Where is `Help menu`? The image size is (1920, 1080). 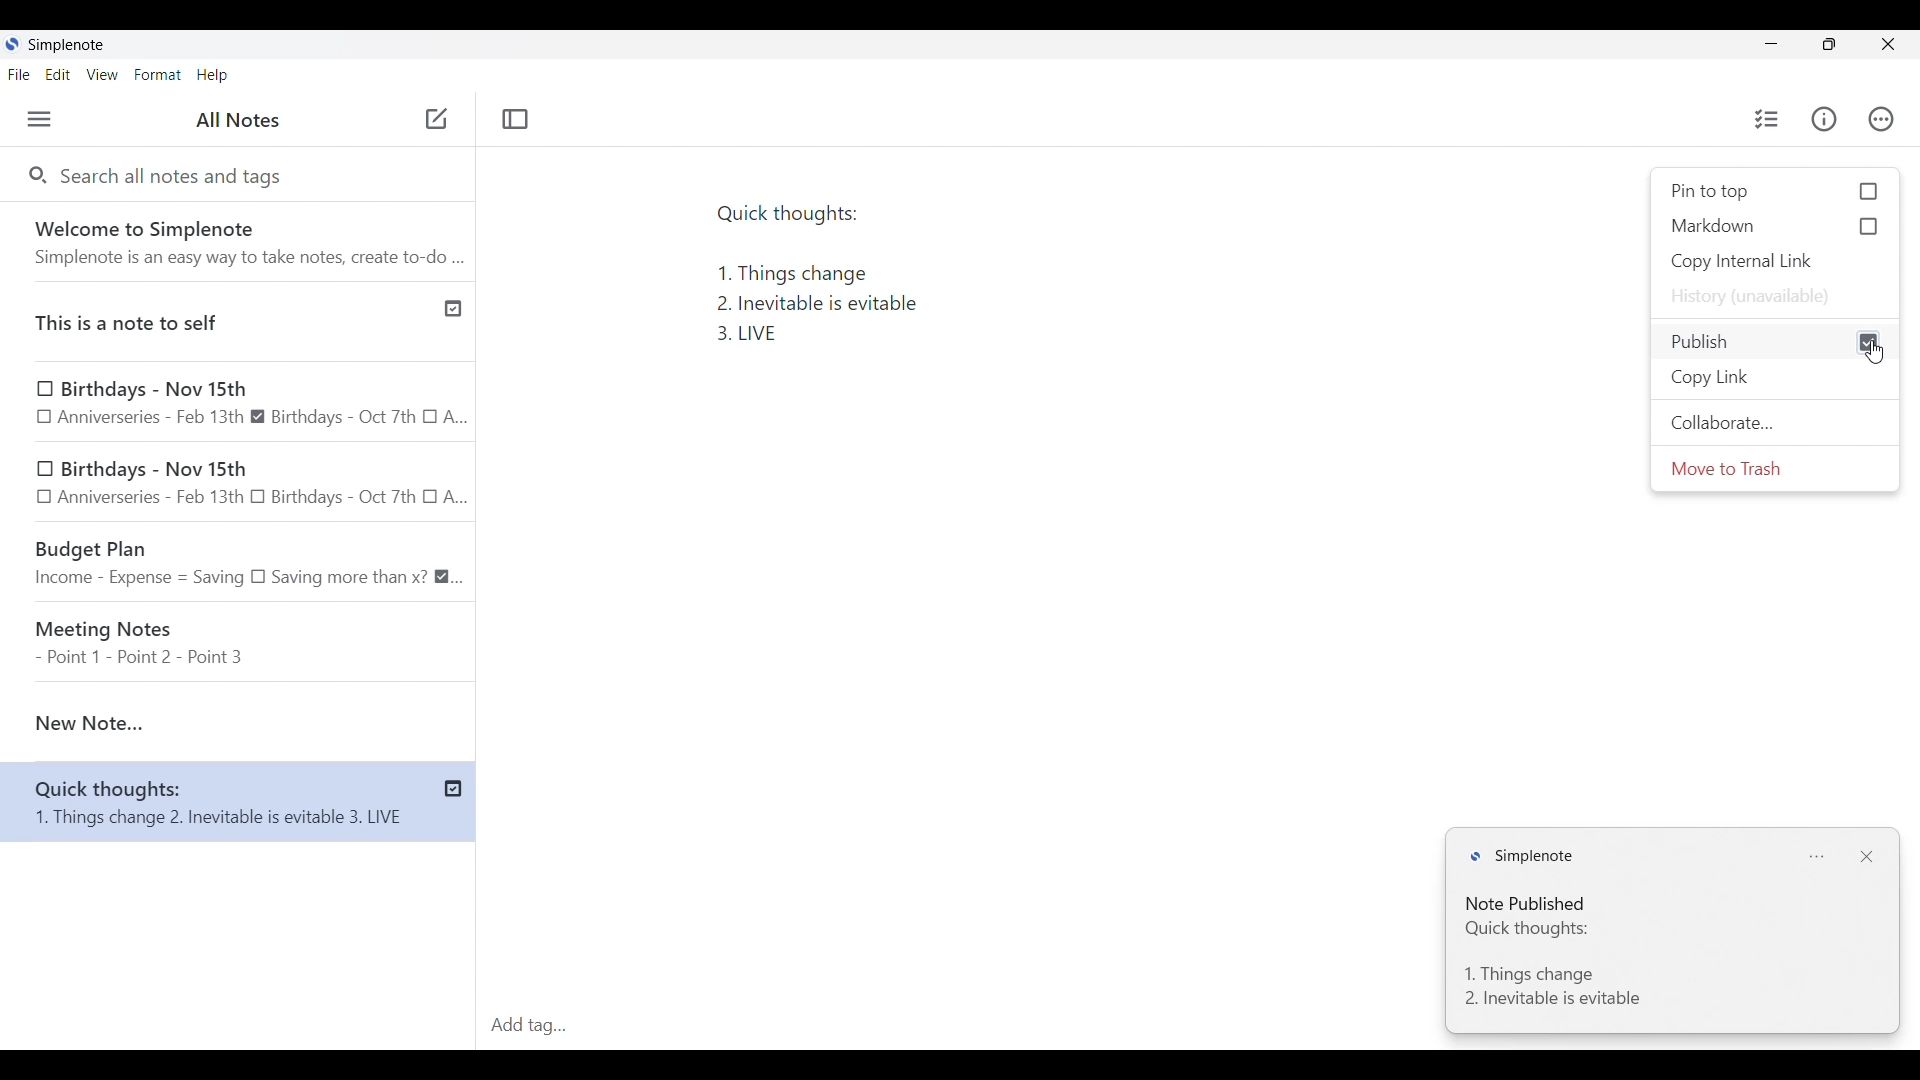
Help menu is located at coordinates (213, 76).